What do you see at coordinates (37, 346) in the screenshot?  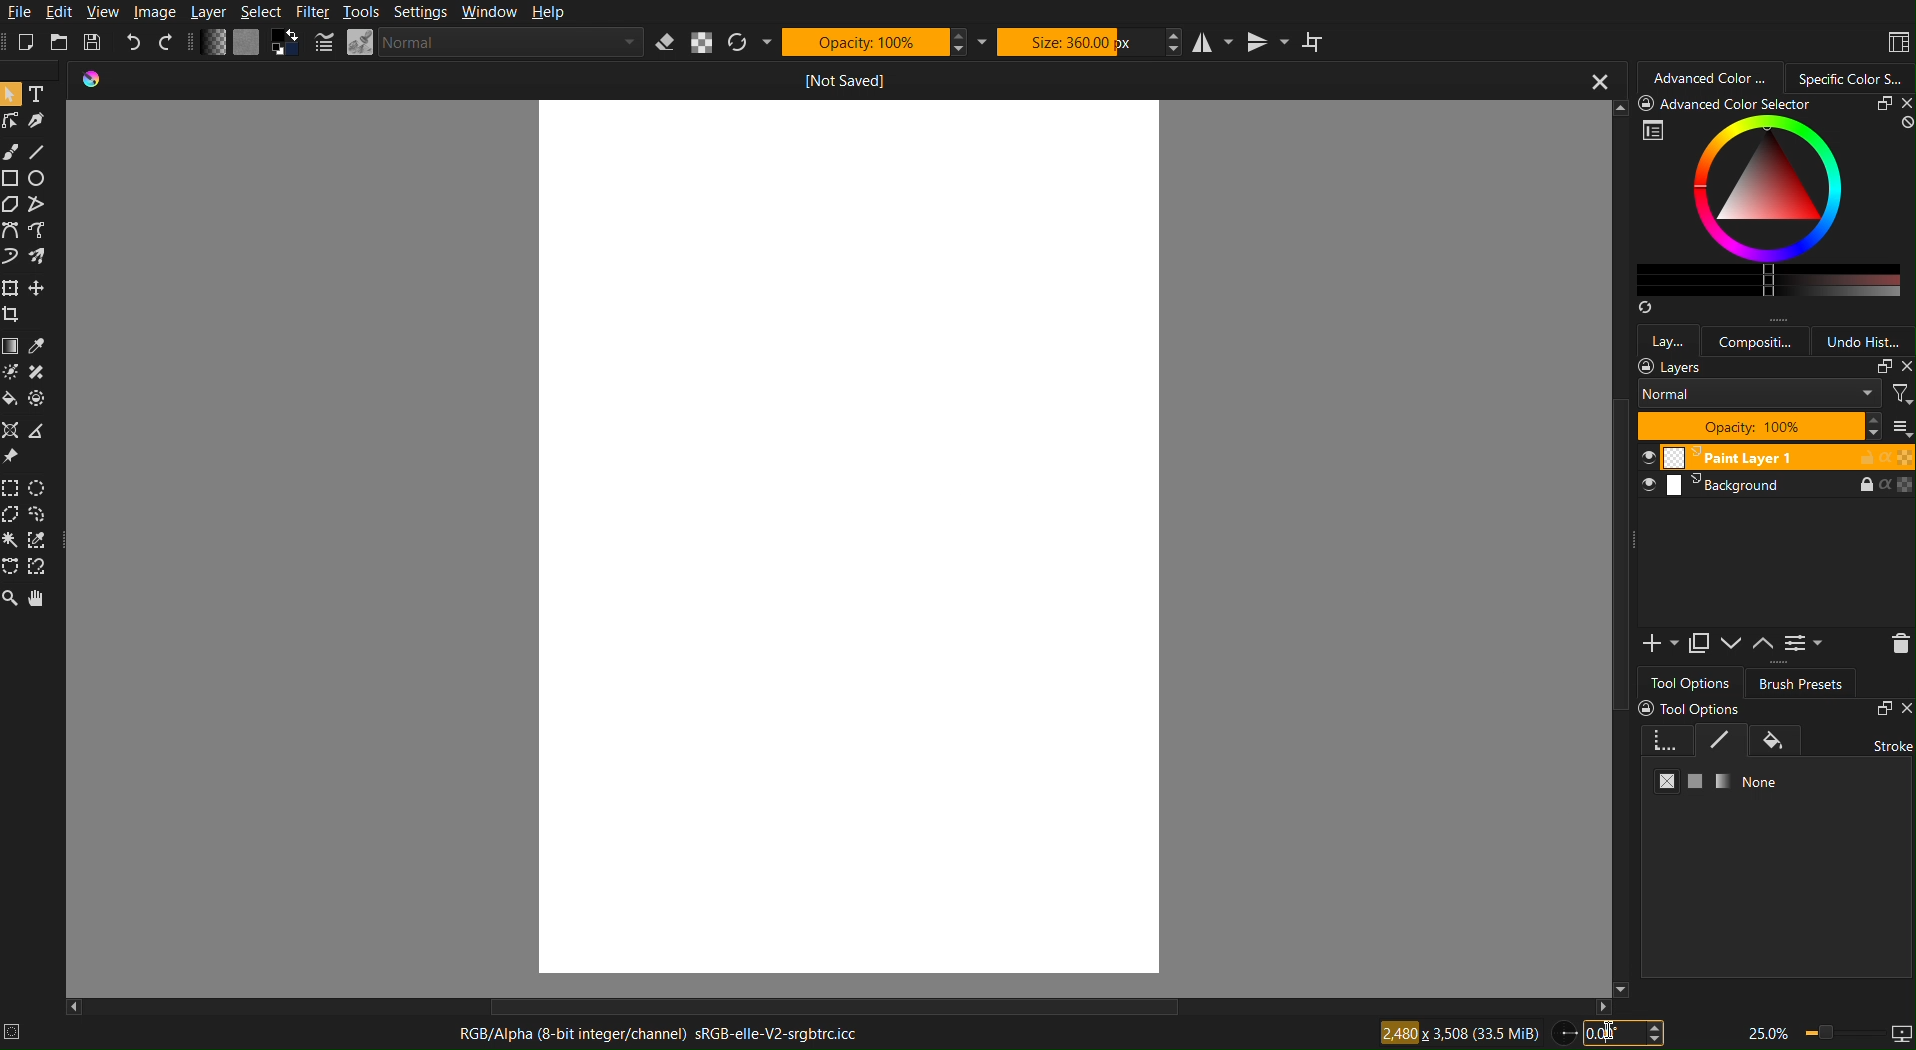 I see `Color Selector Tool (Eyedropper Tool)` at bounding box center [37, 346].